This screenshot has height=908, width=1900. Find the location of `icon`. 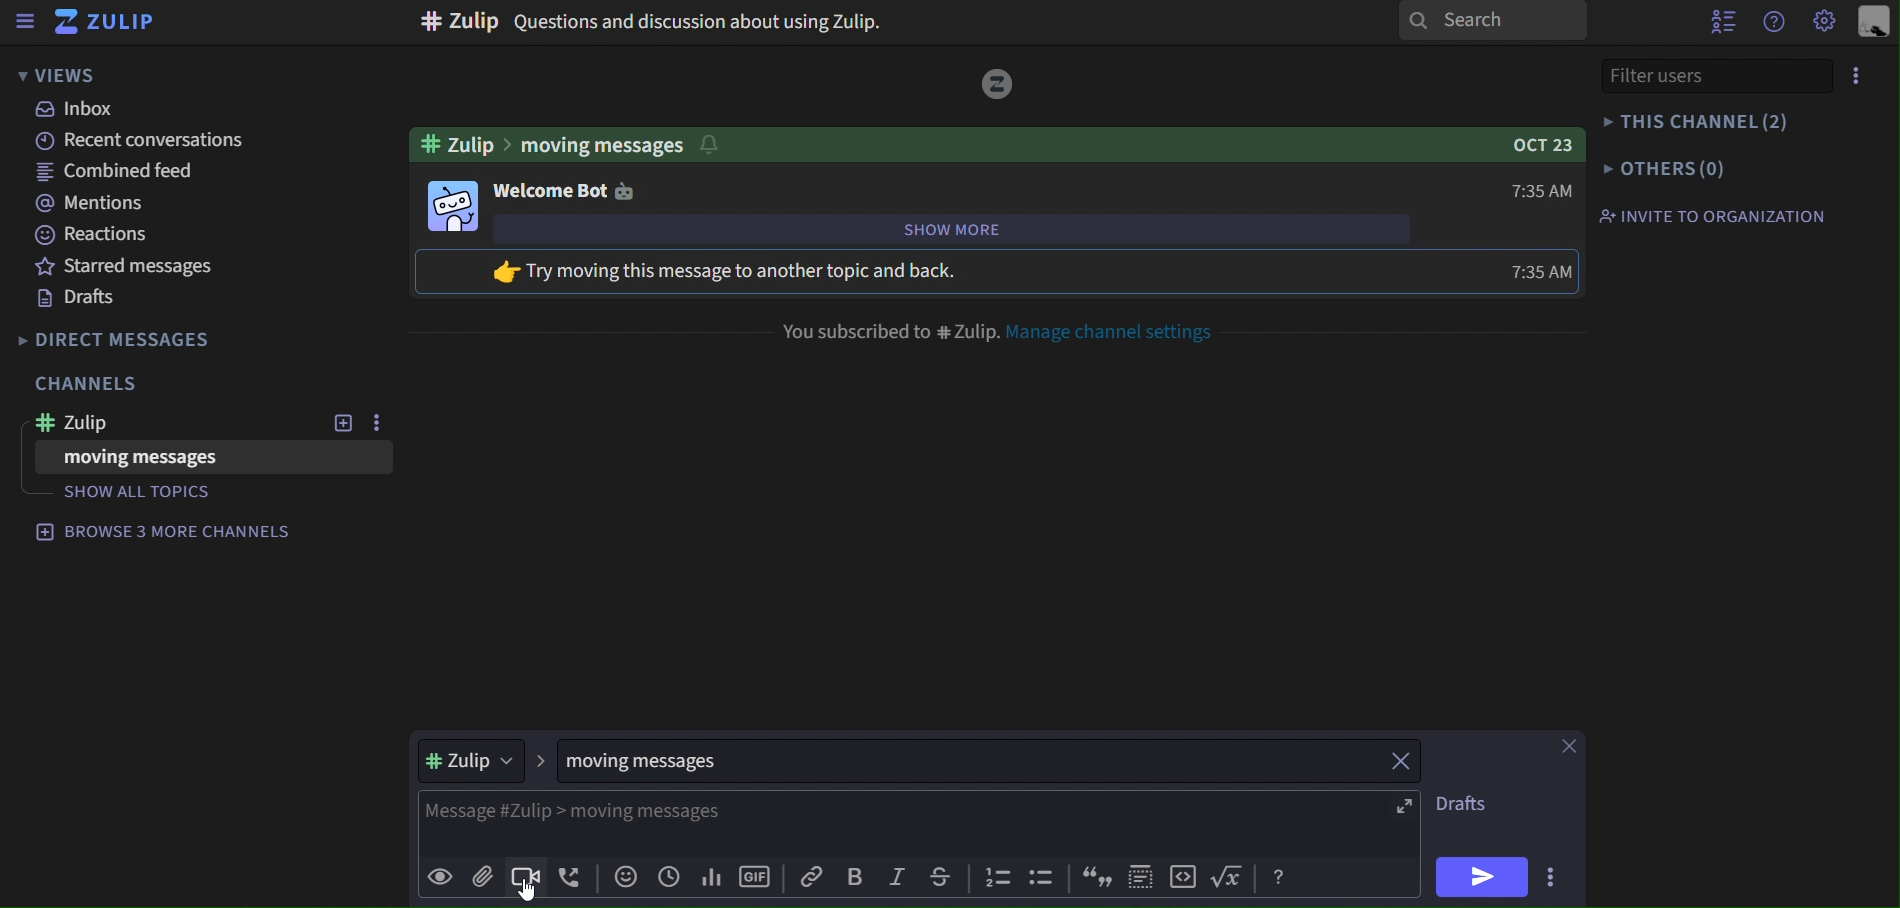

icon is located at coordinates (1141, 876).